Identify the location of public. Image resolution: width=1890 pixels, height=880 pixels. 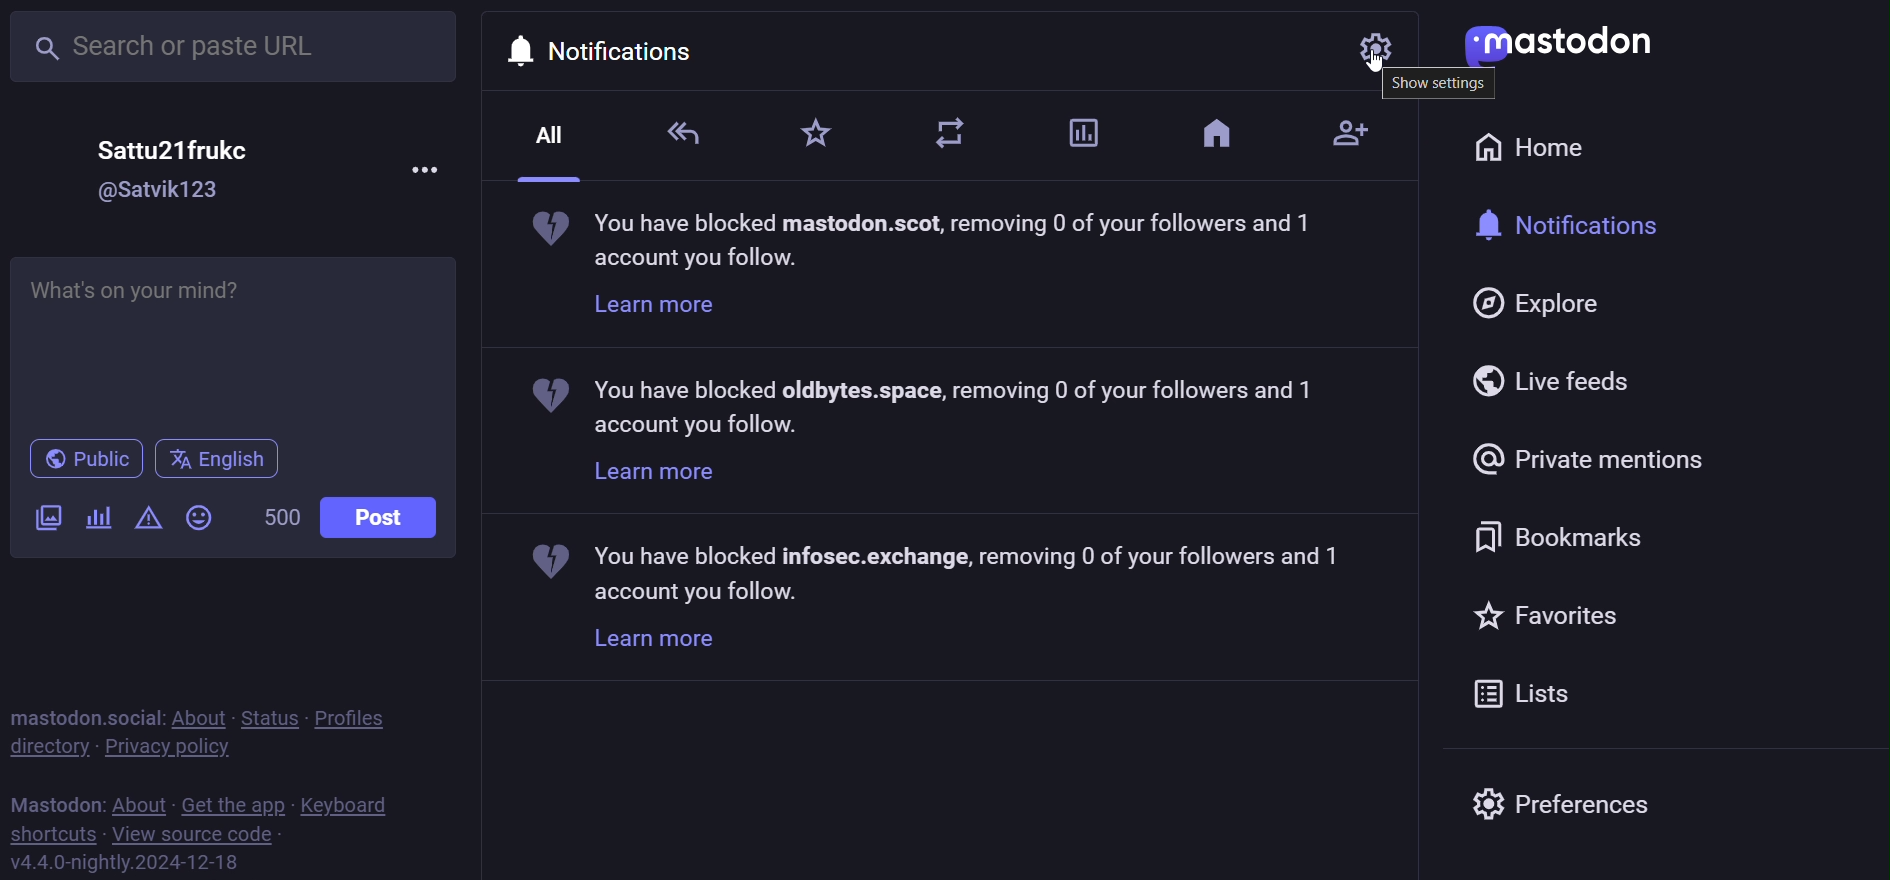
(81, 459).